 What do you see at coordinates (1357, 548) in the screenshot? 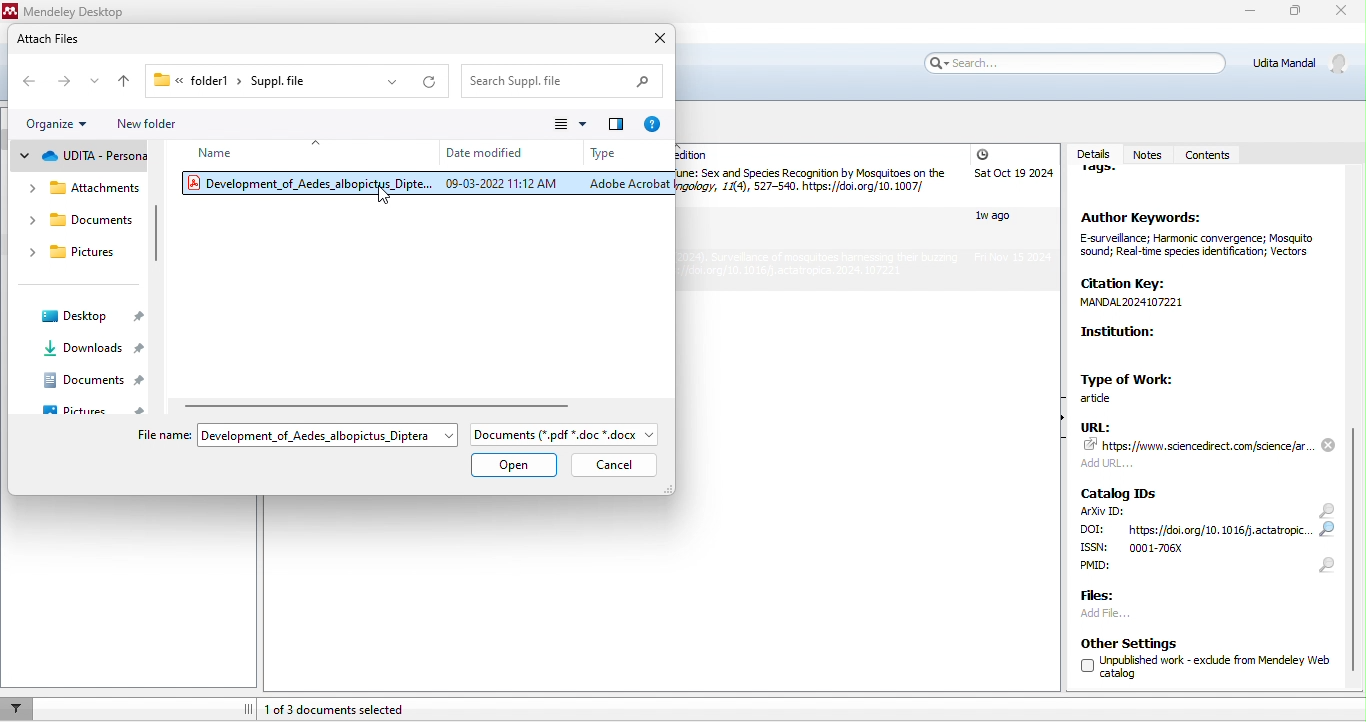
I see `slider moved` at bounding box center [1357, 548].